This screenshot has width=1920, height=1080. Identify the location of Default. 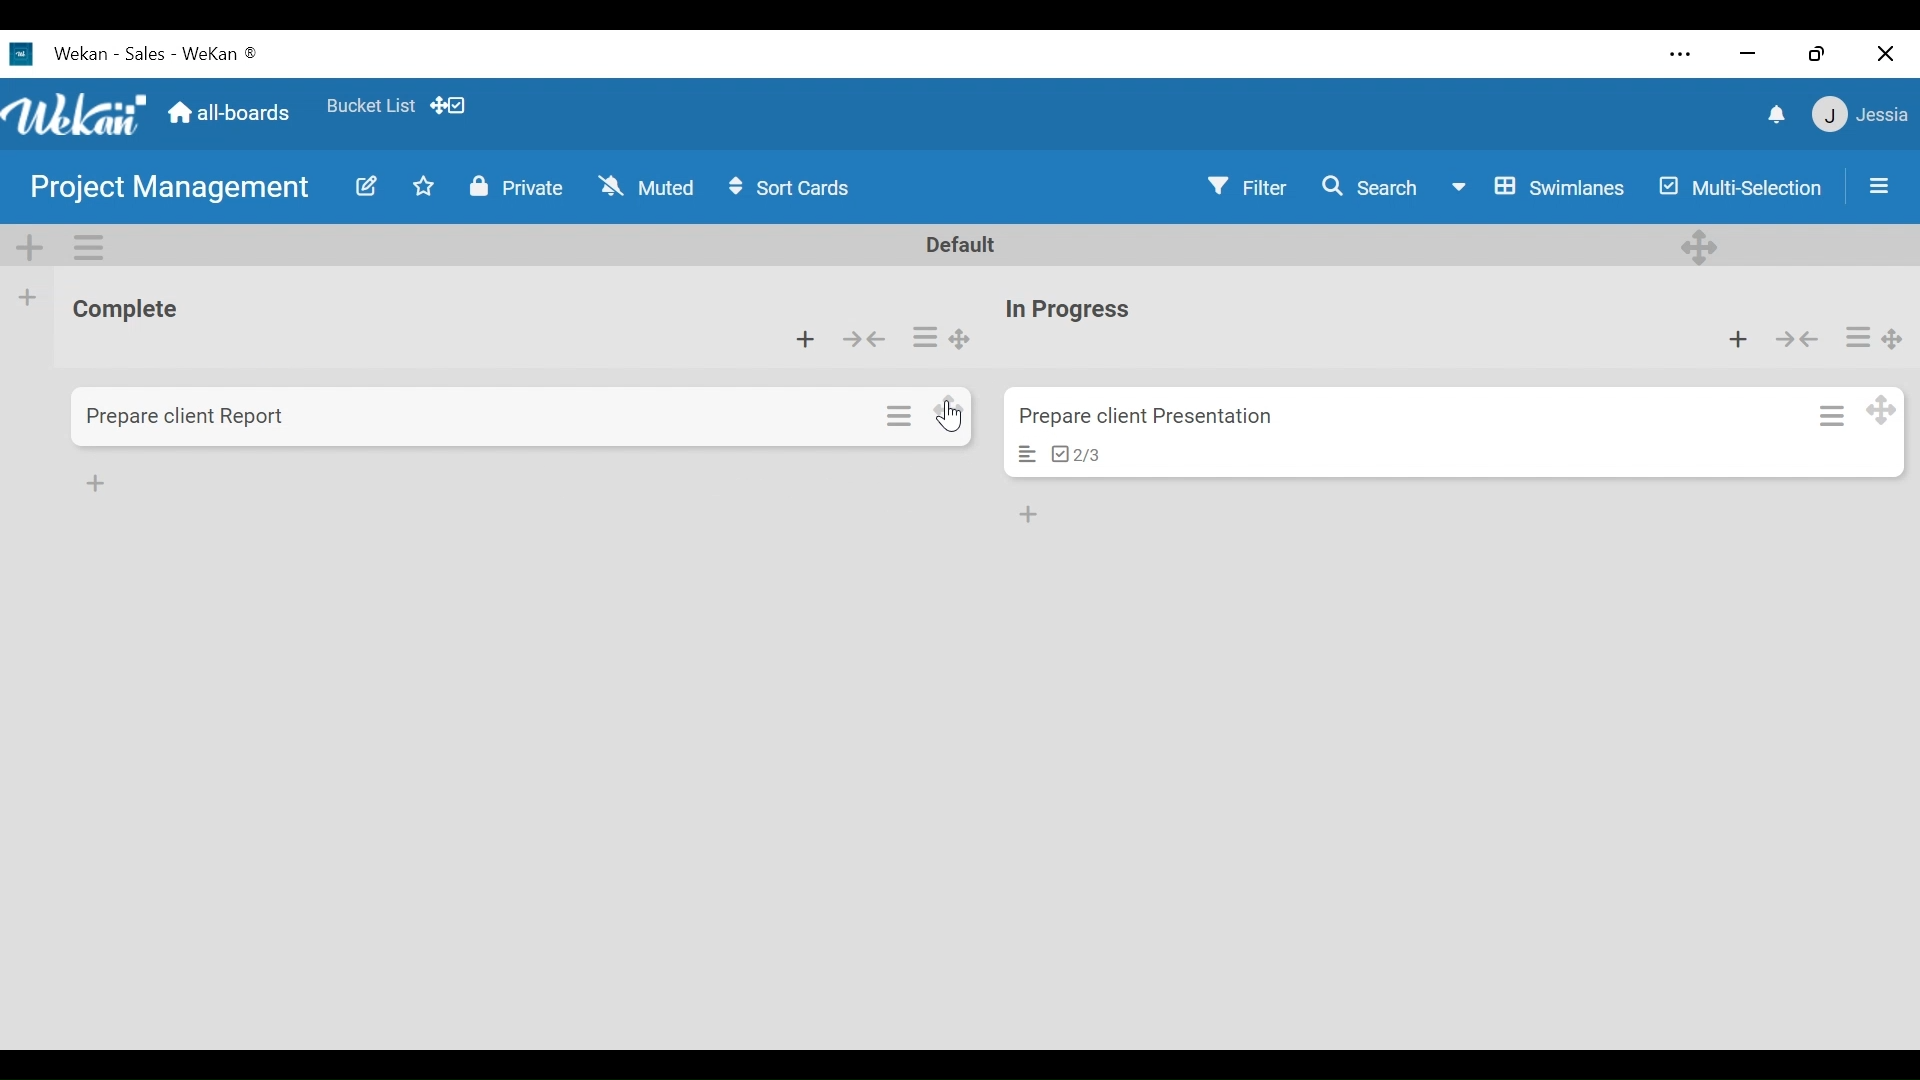
(964, 245).